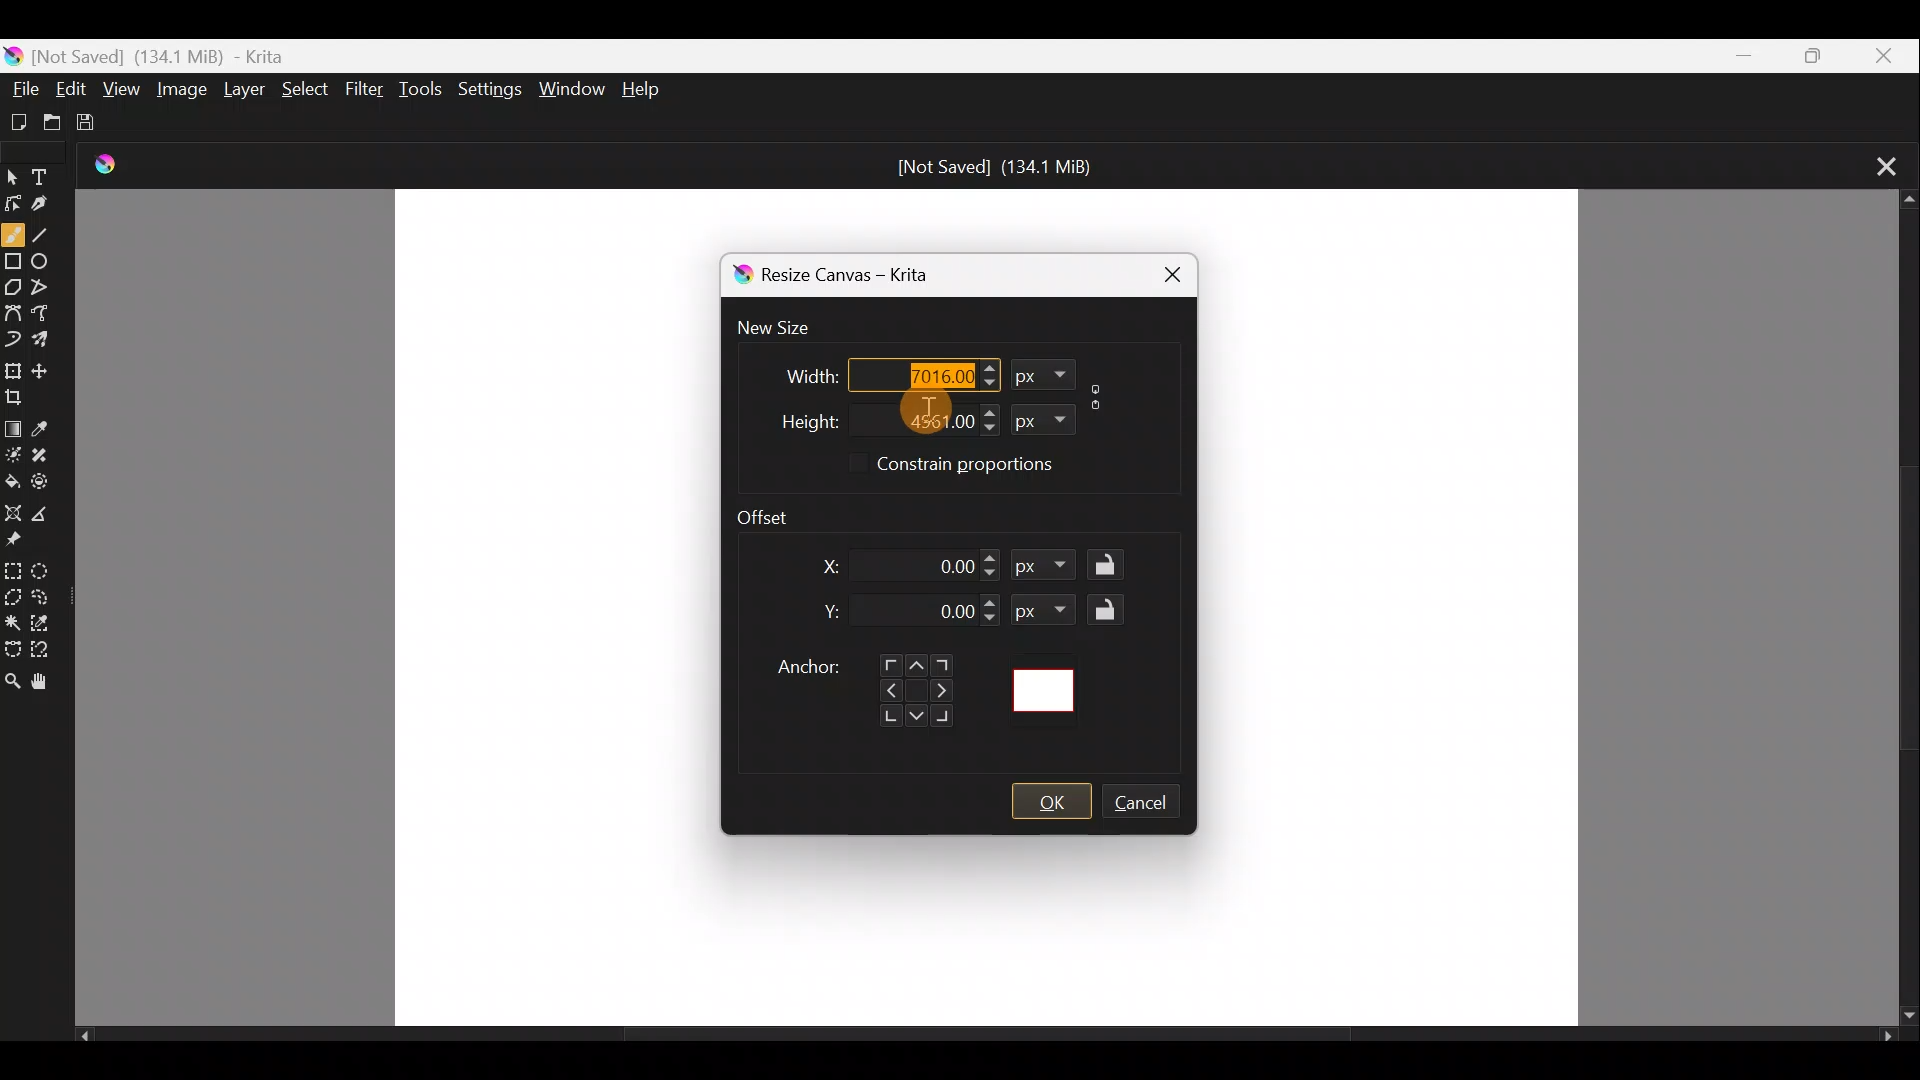 Image resolution: width=1920 pixels, height=1080 pixels. What do you see at coordinates (12, 645) in the screenshot?
I see `Bezier curve selection tool` at bounding box center [12, 645].